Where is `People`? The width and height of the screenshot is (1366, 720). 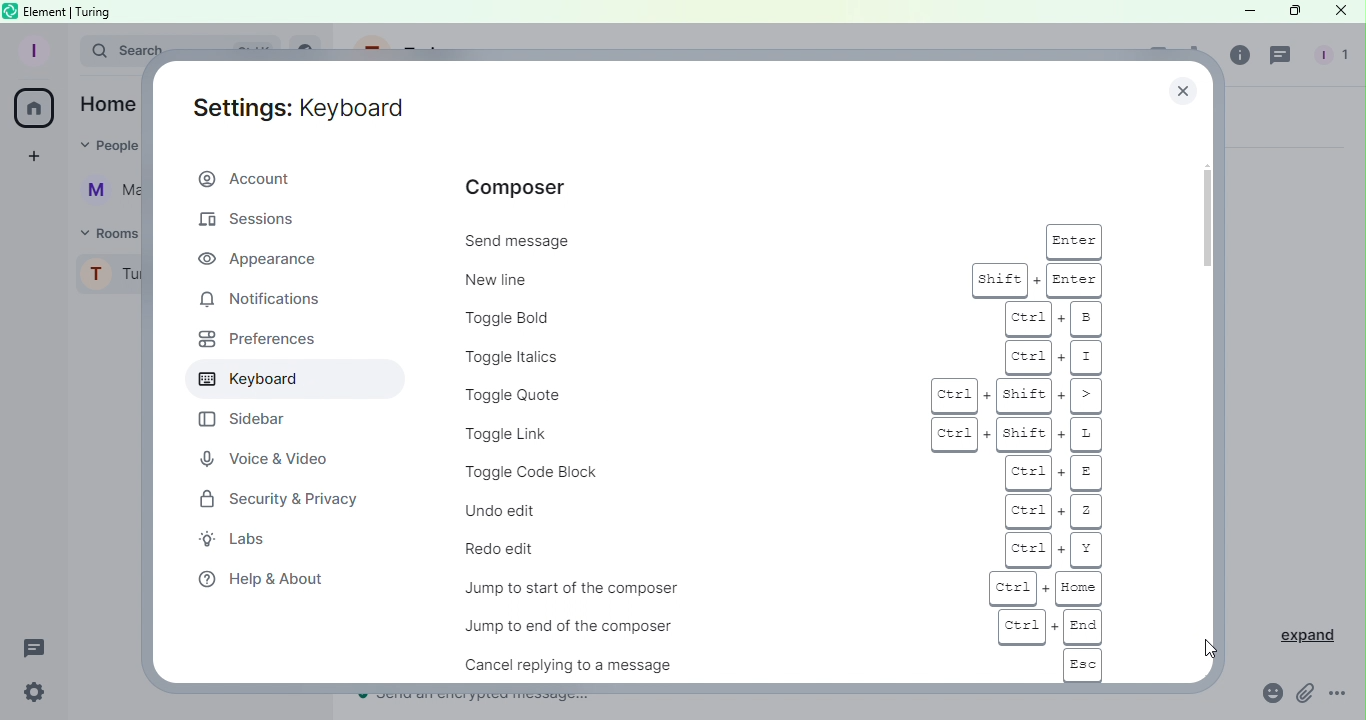
People is located at coordinates (1329, 57).